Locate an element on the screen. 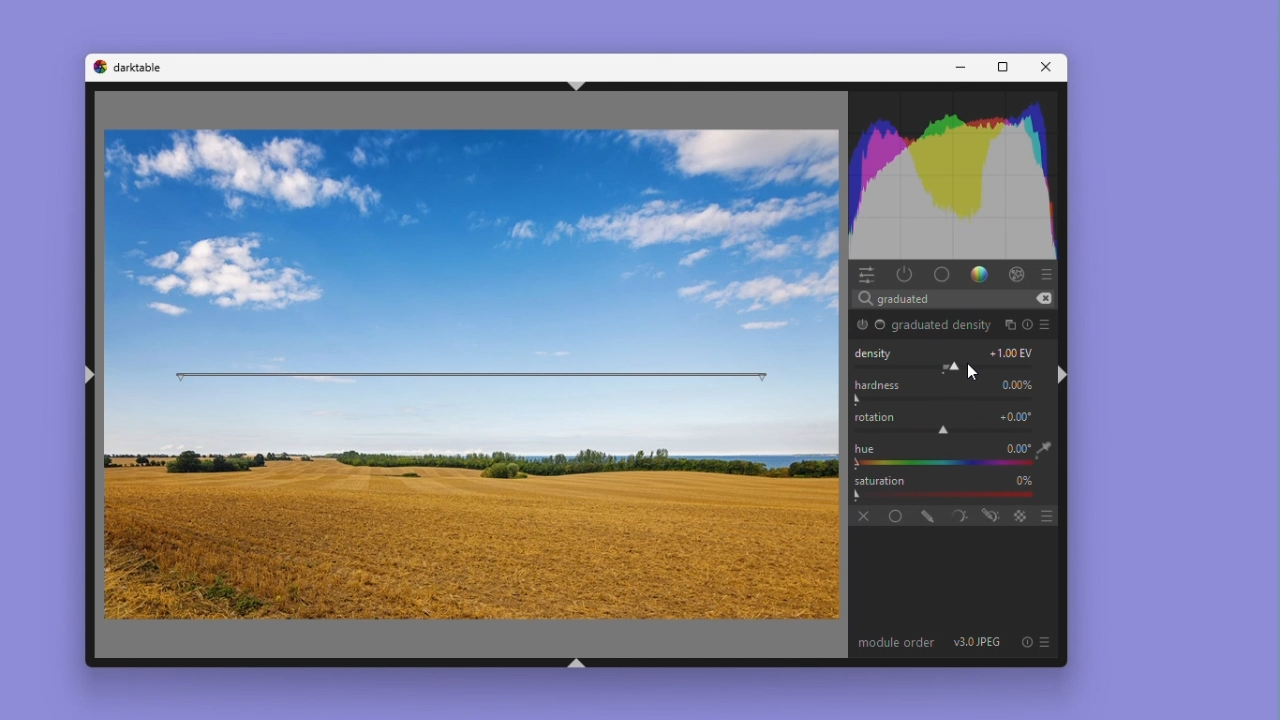 This screenshot has height=720, width=1280. Histogram is located at coordinates (956, 172).